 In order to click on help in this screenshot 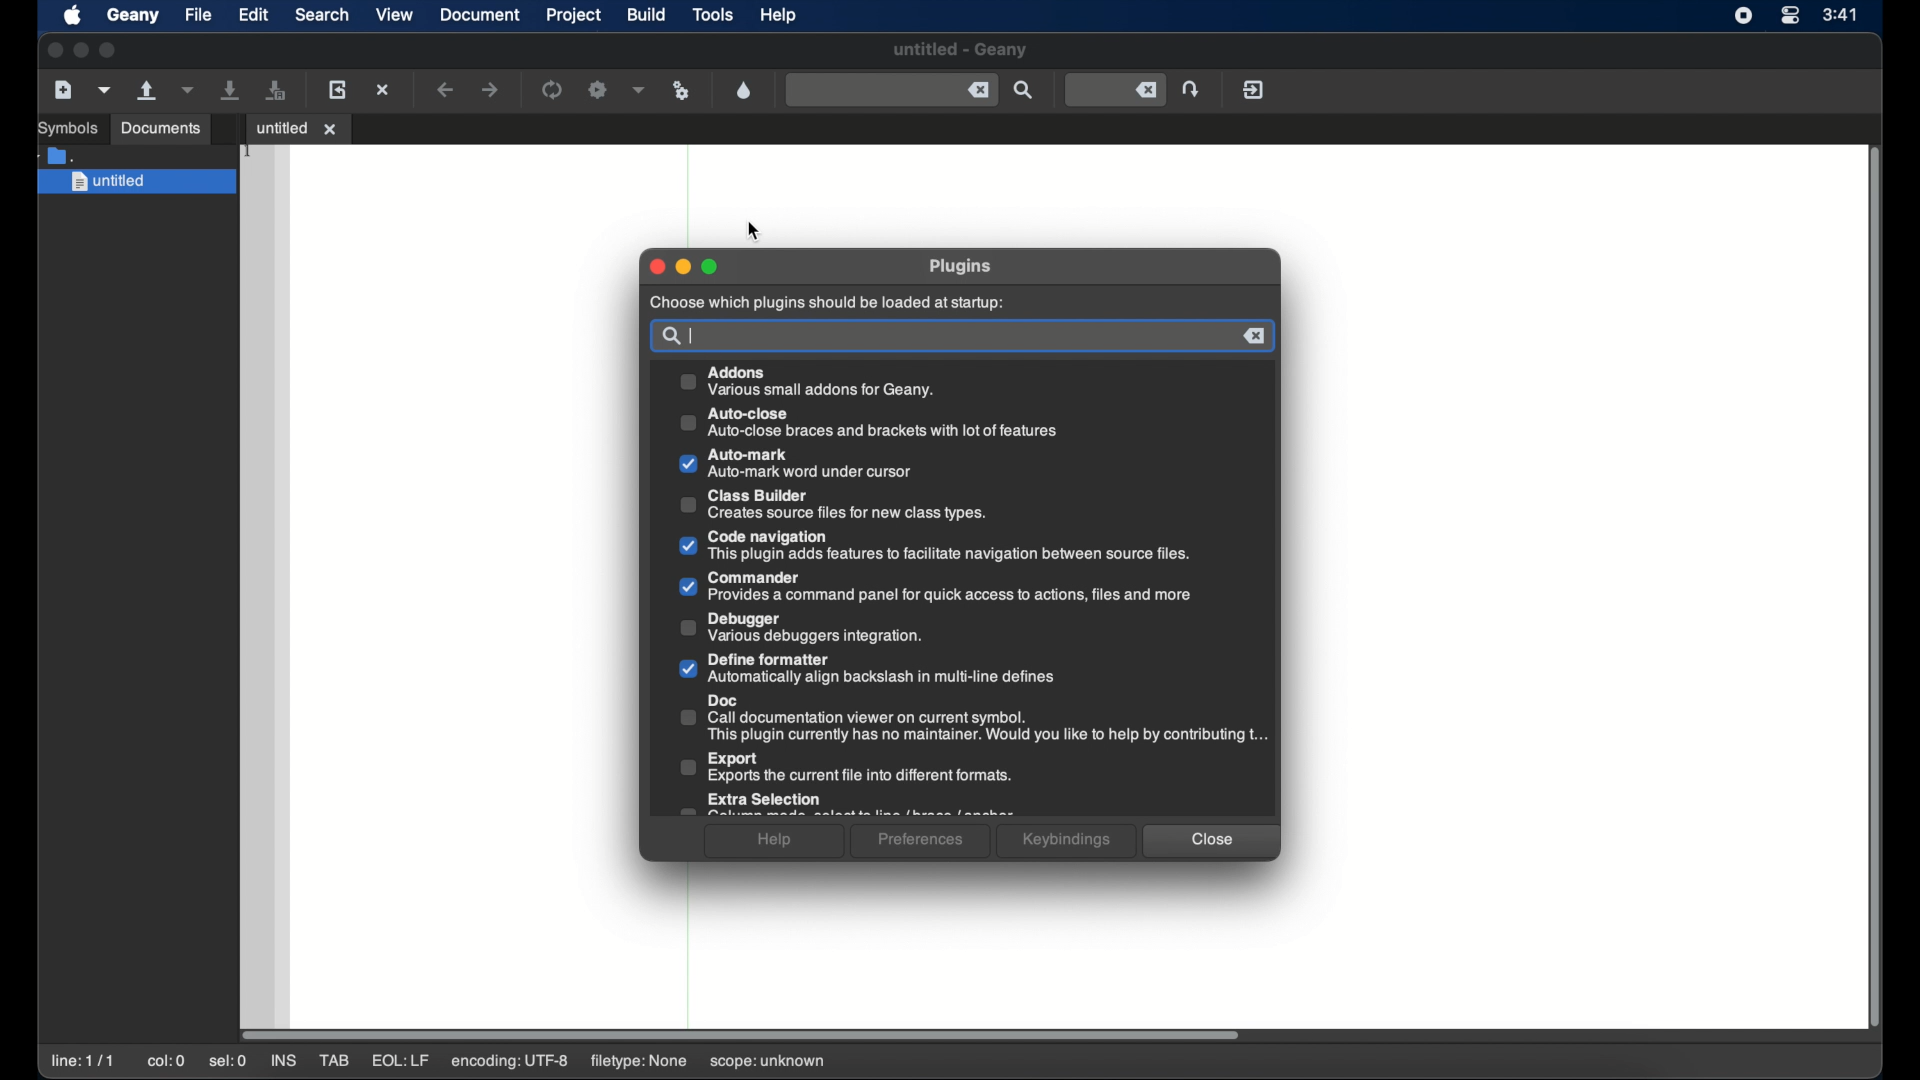, I will do `click(774, 840)`.